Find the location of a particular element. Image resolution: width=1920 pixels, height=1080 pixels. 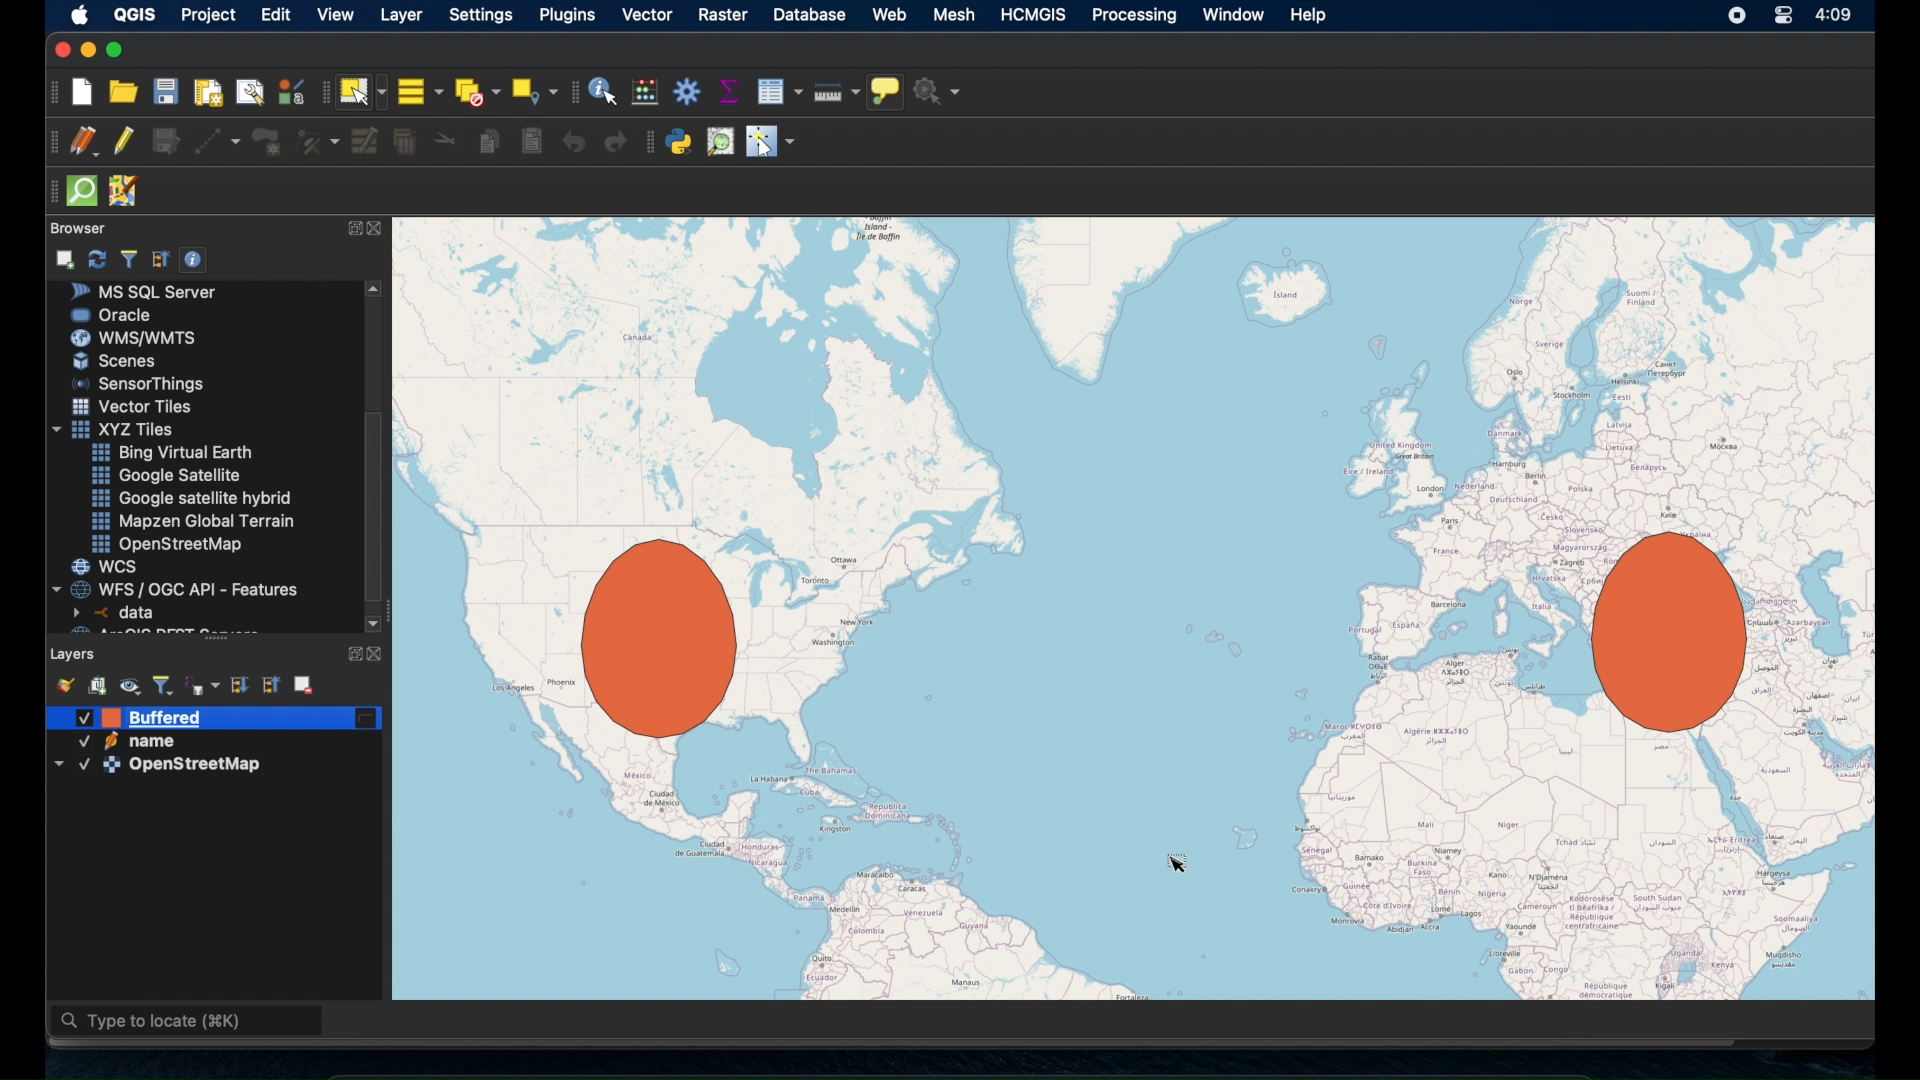

window is located at coordinates (1231, 15).